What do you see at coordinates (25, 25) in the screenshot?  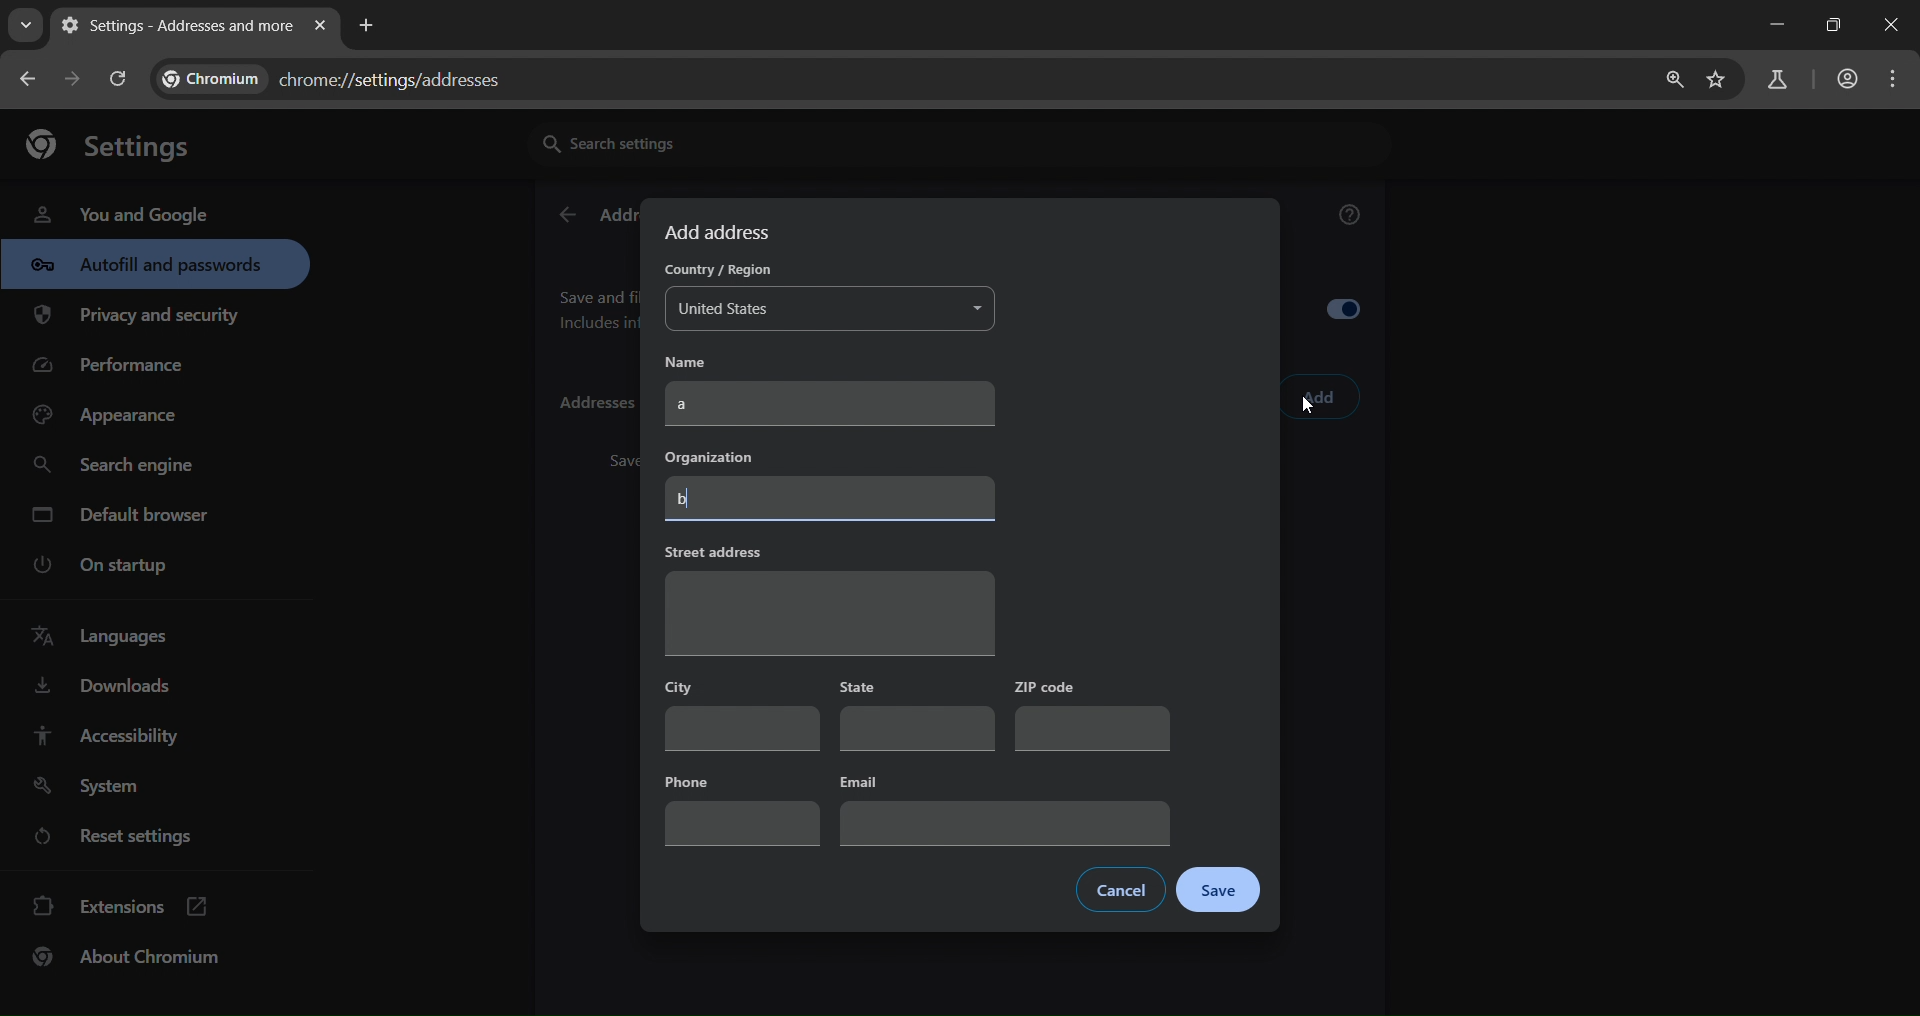 I see `search  tabs` at bounding box center [25, 25].